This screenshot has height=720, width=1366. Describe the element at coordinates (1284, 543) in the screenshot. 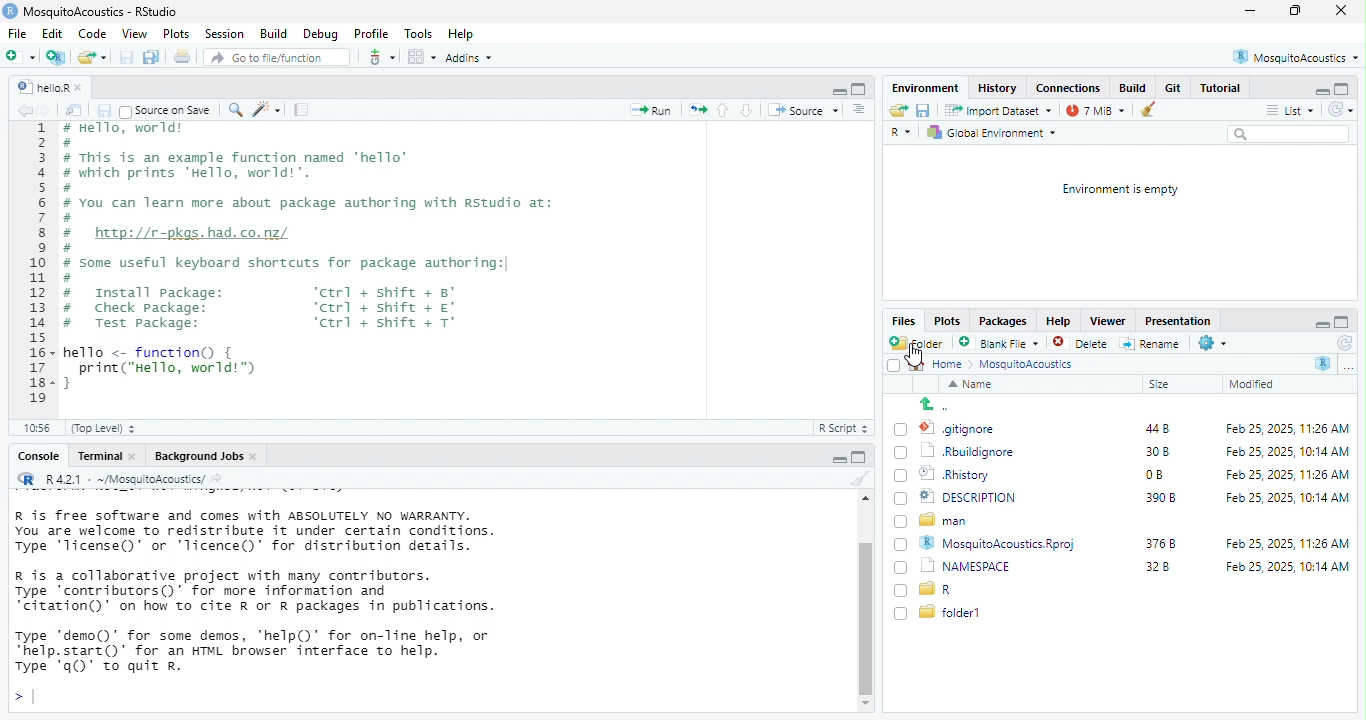

I see `Feb 25, 2025, 11:26 AM` at that location.